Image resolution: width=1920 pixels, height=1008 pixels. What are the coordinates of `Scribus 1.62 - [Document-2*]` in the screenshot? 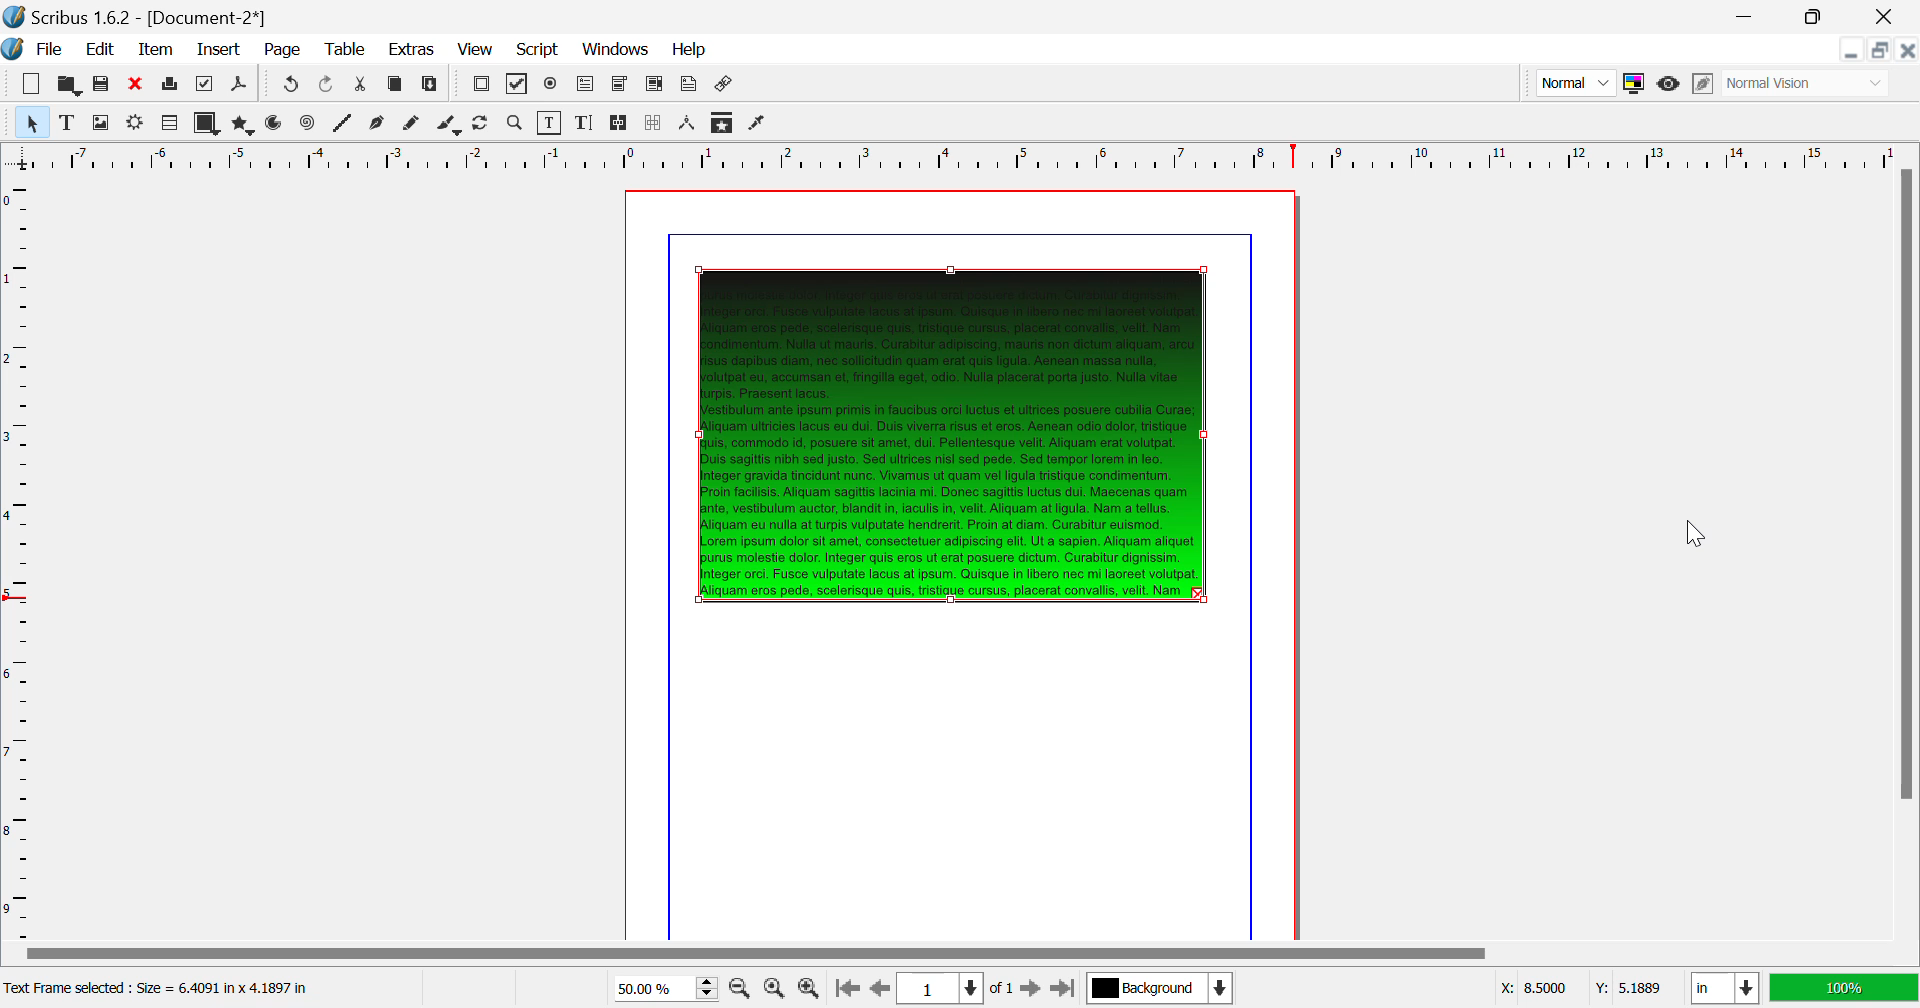 It's located at (137, 17).